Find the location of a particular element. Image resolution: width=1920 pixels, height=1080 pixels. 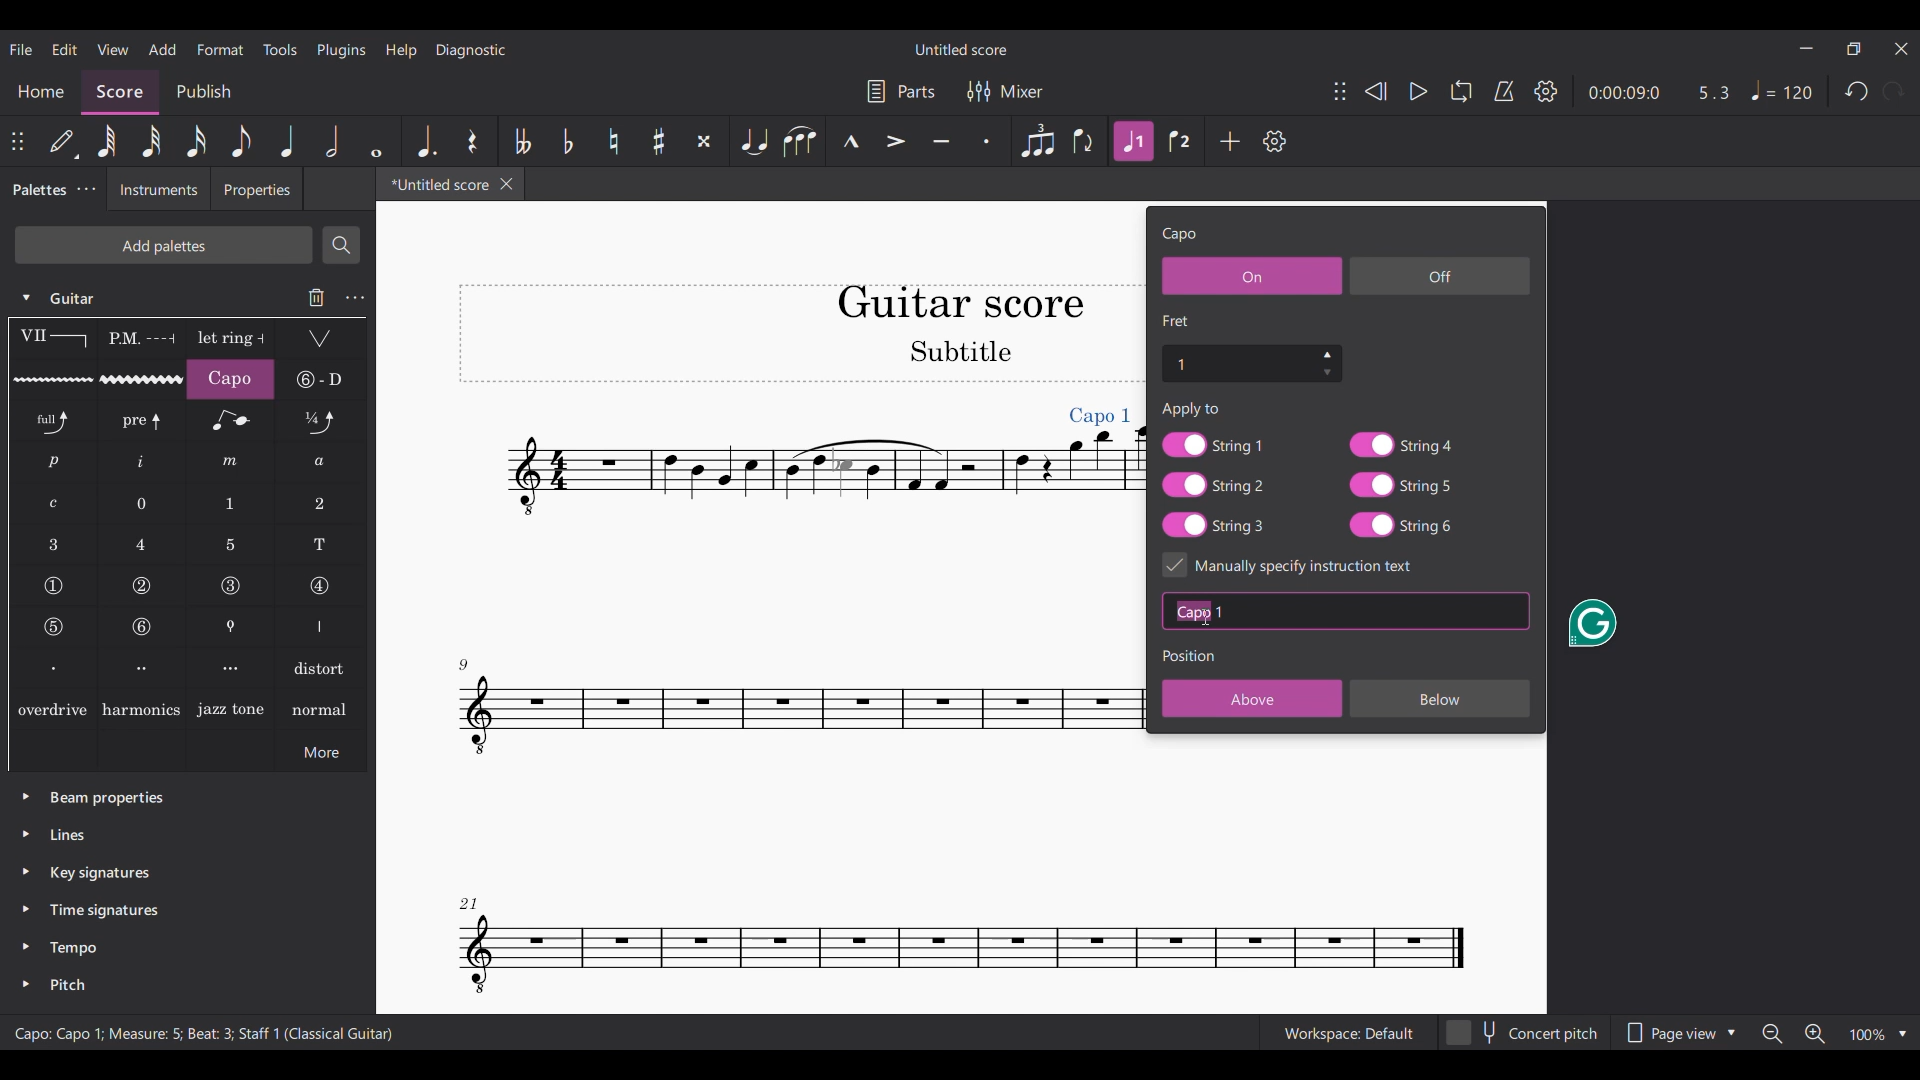

Delete is located at coordinates (317, 297).